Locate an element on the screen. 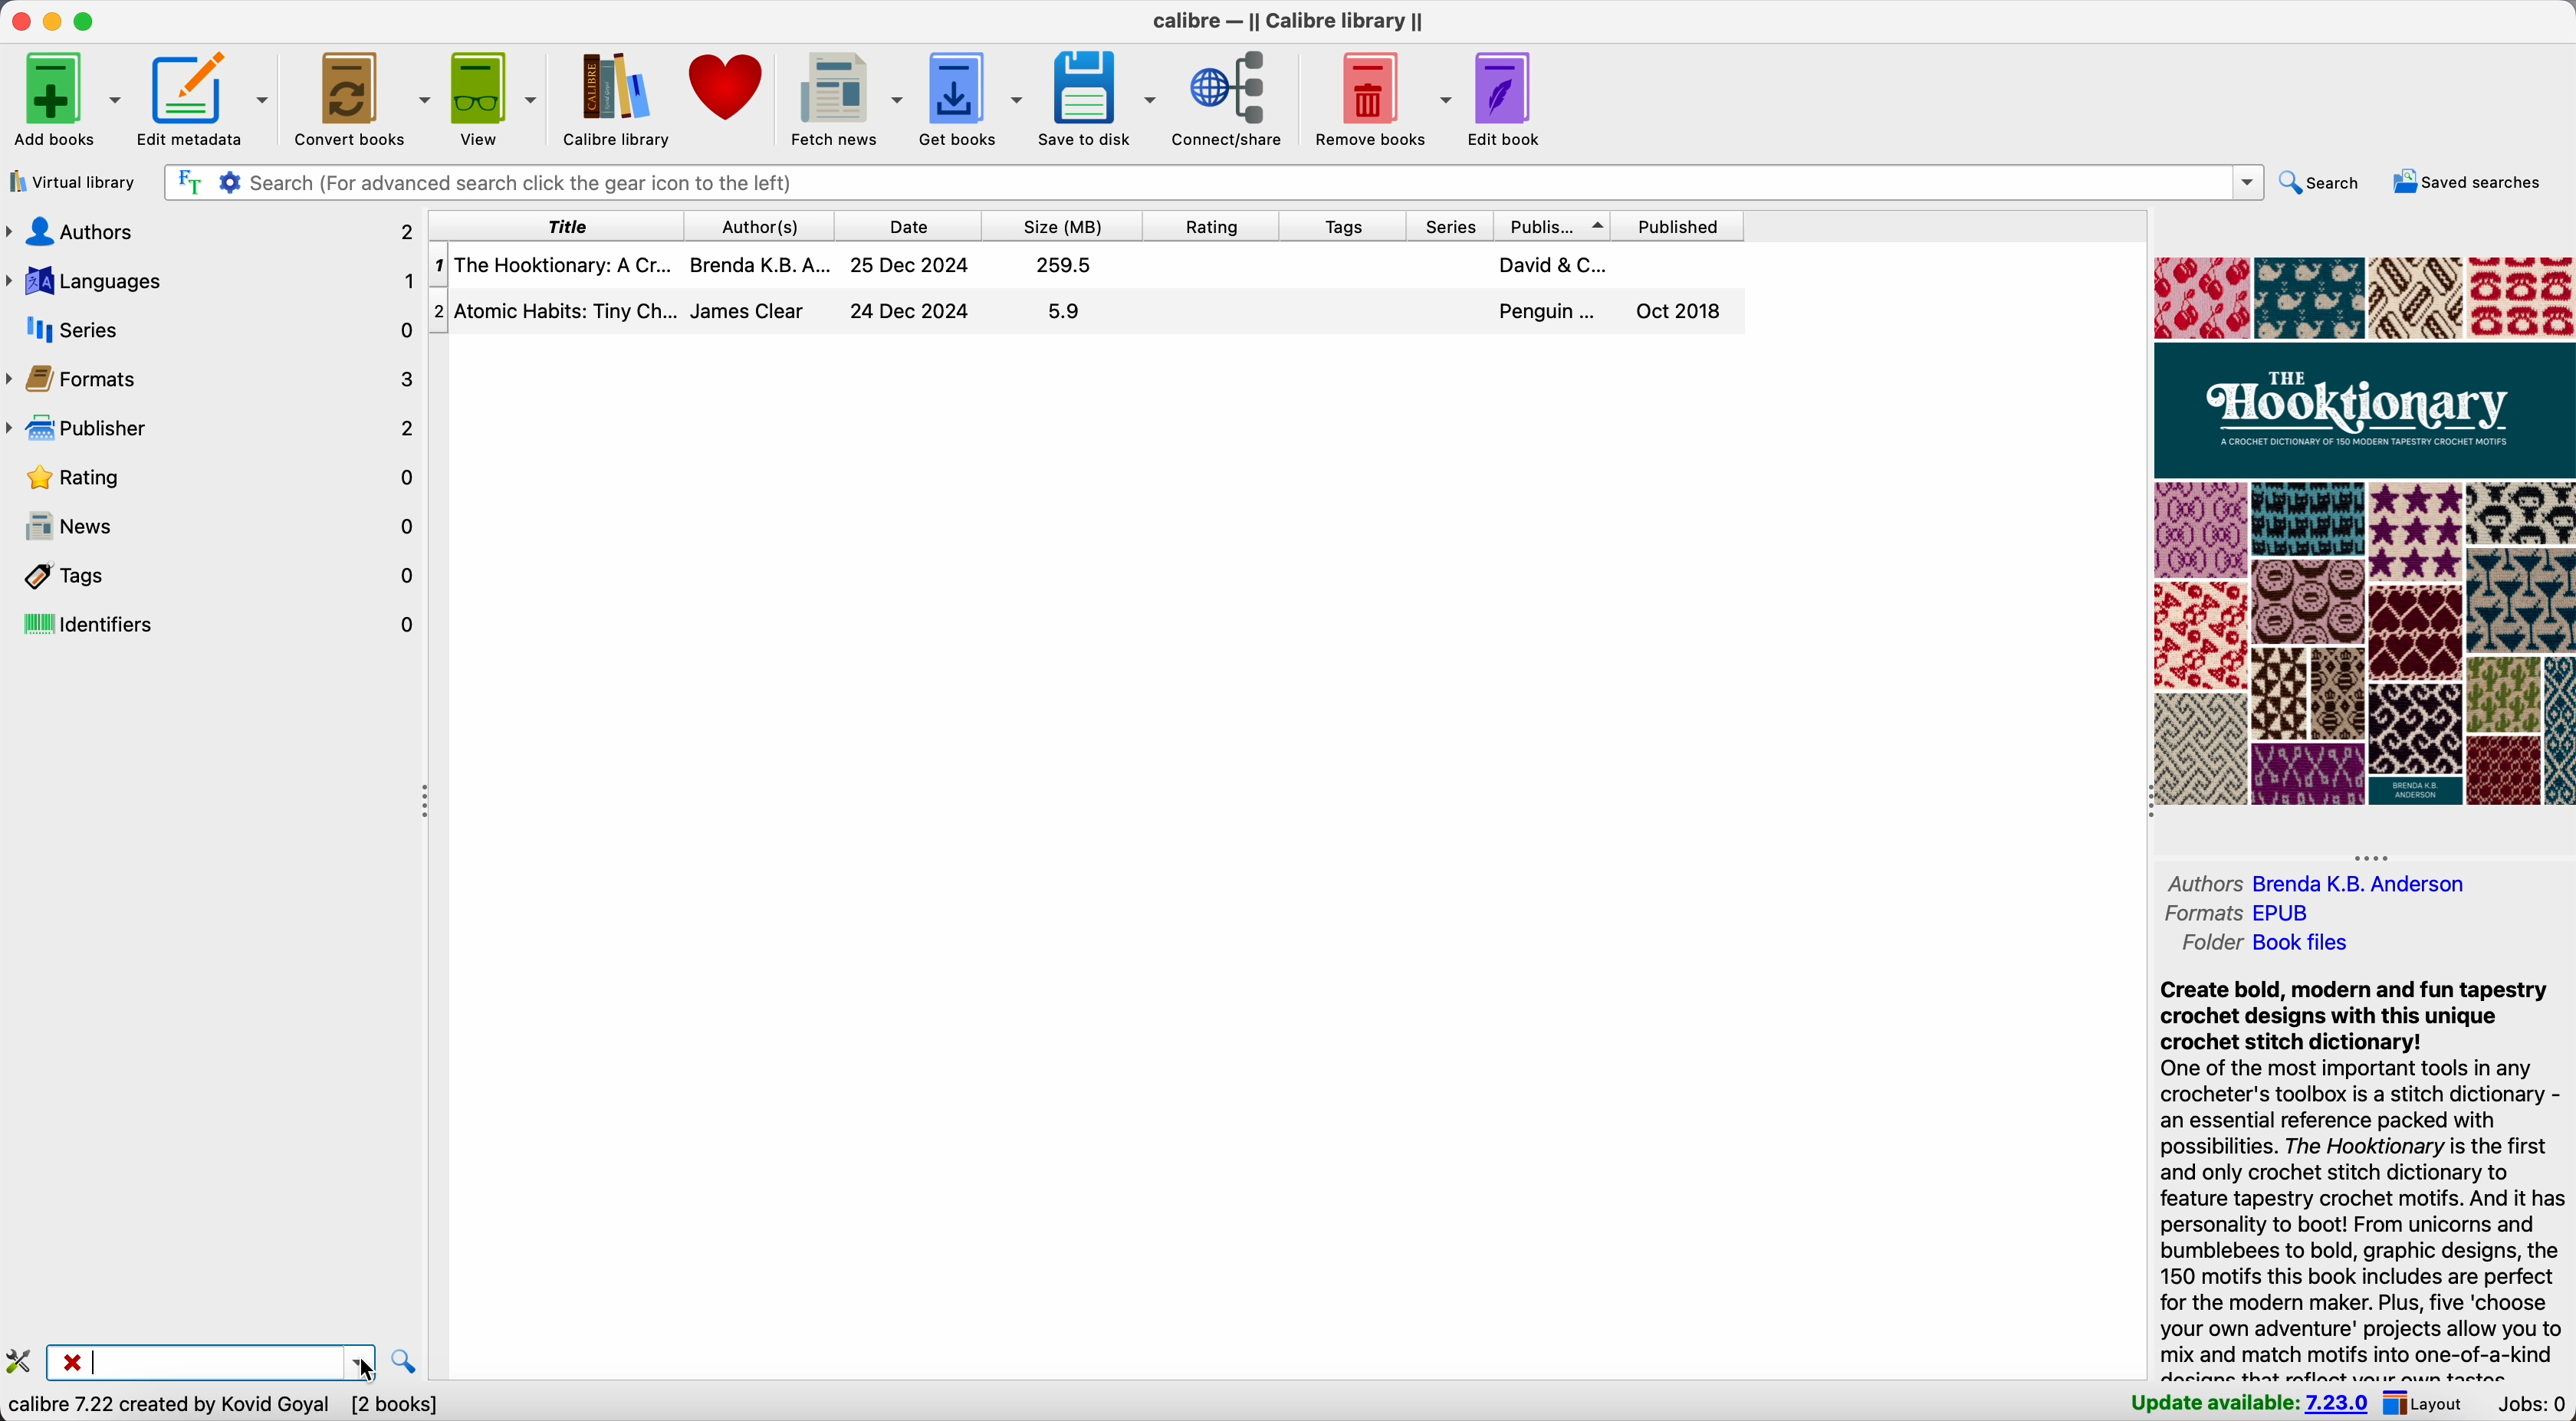  fetch news is located at coordinates (842, 102).